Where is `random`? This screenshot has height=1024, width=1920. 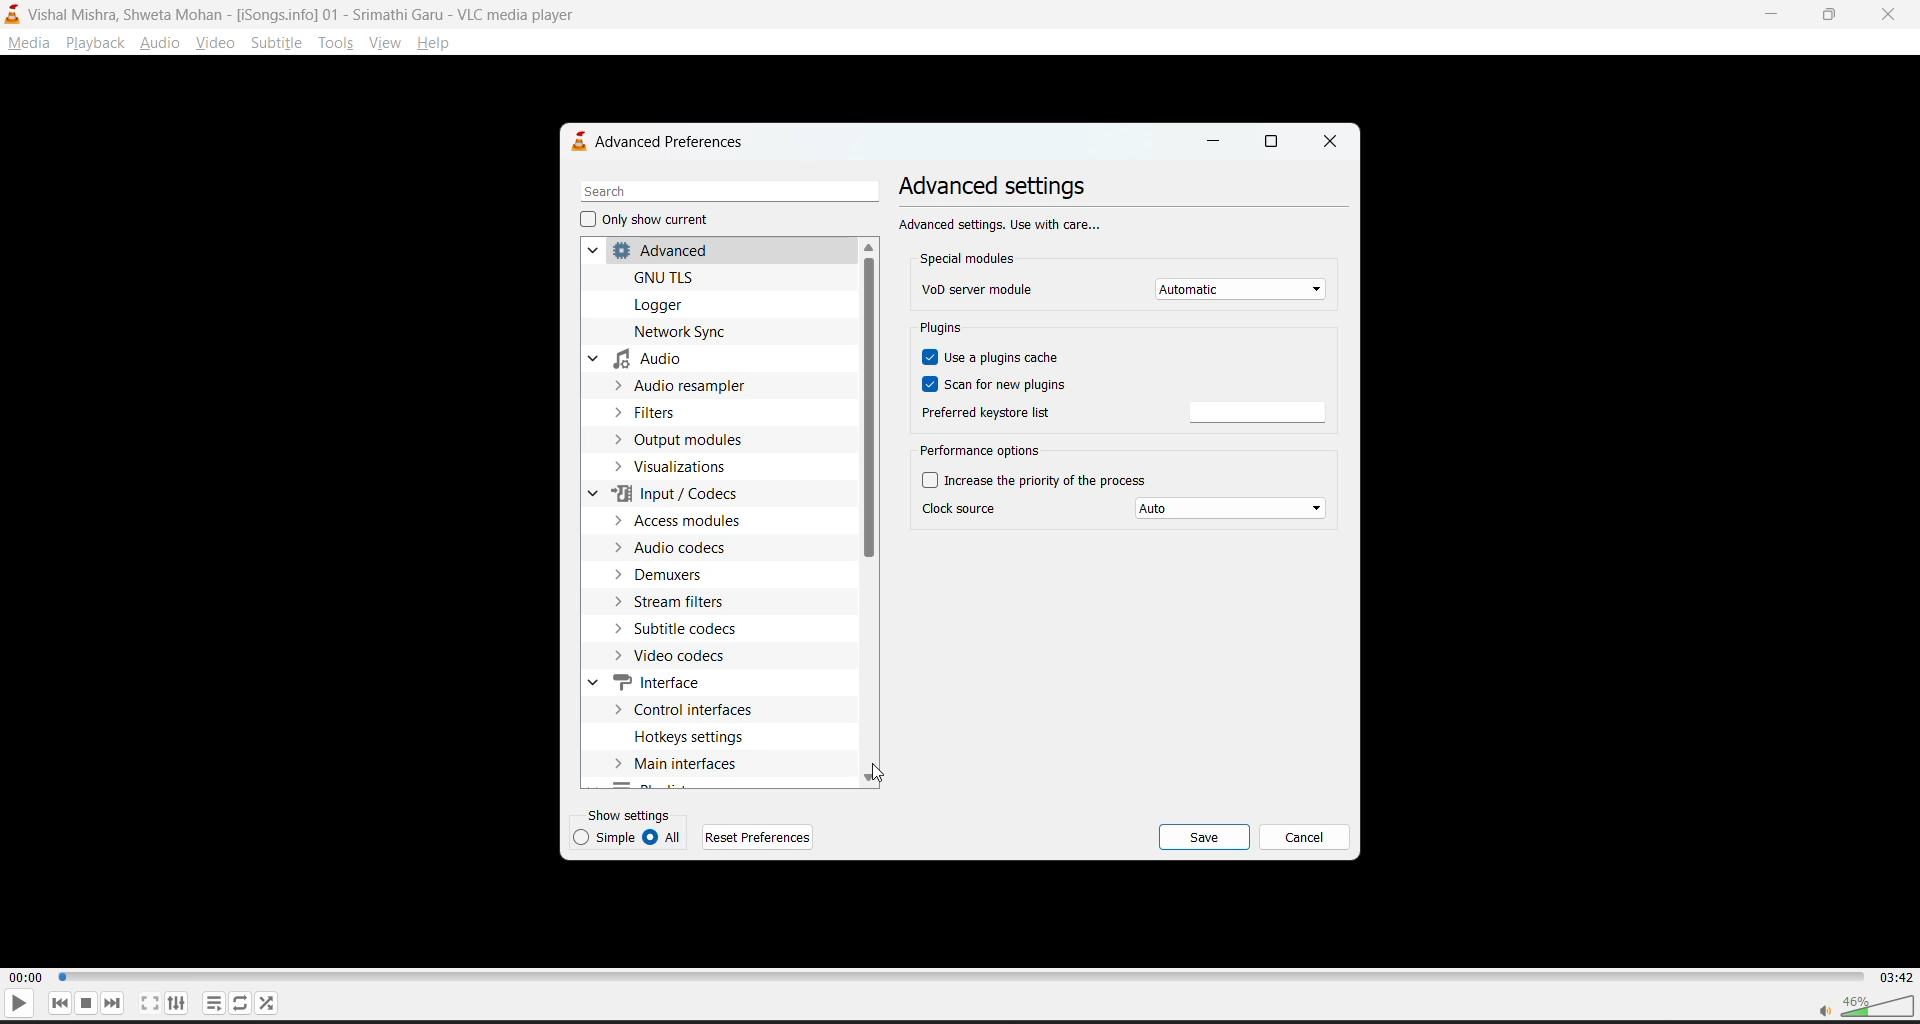 random is located at coordinates (265, 1000).